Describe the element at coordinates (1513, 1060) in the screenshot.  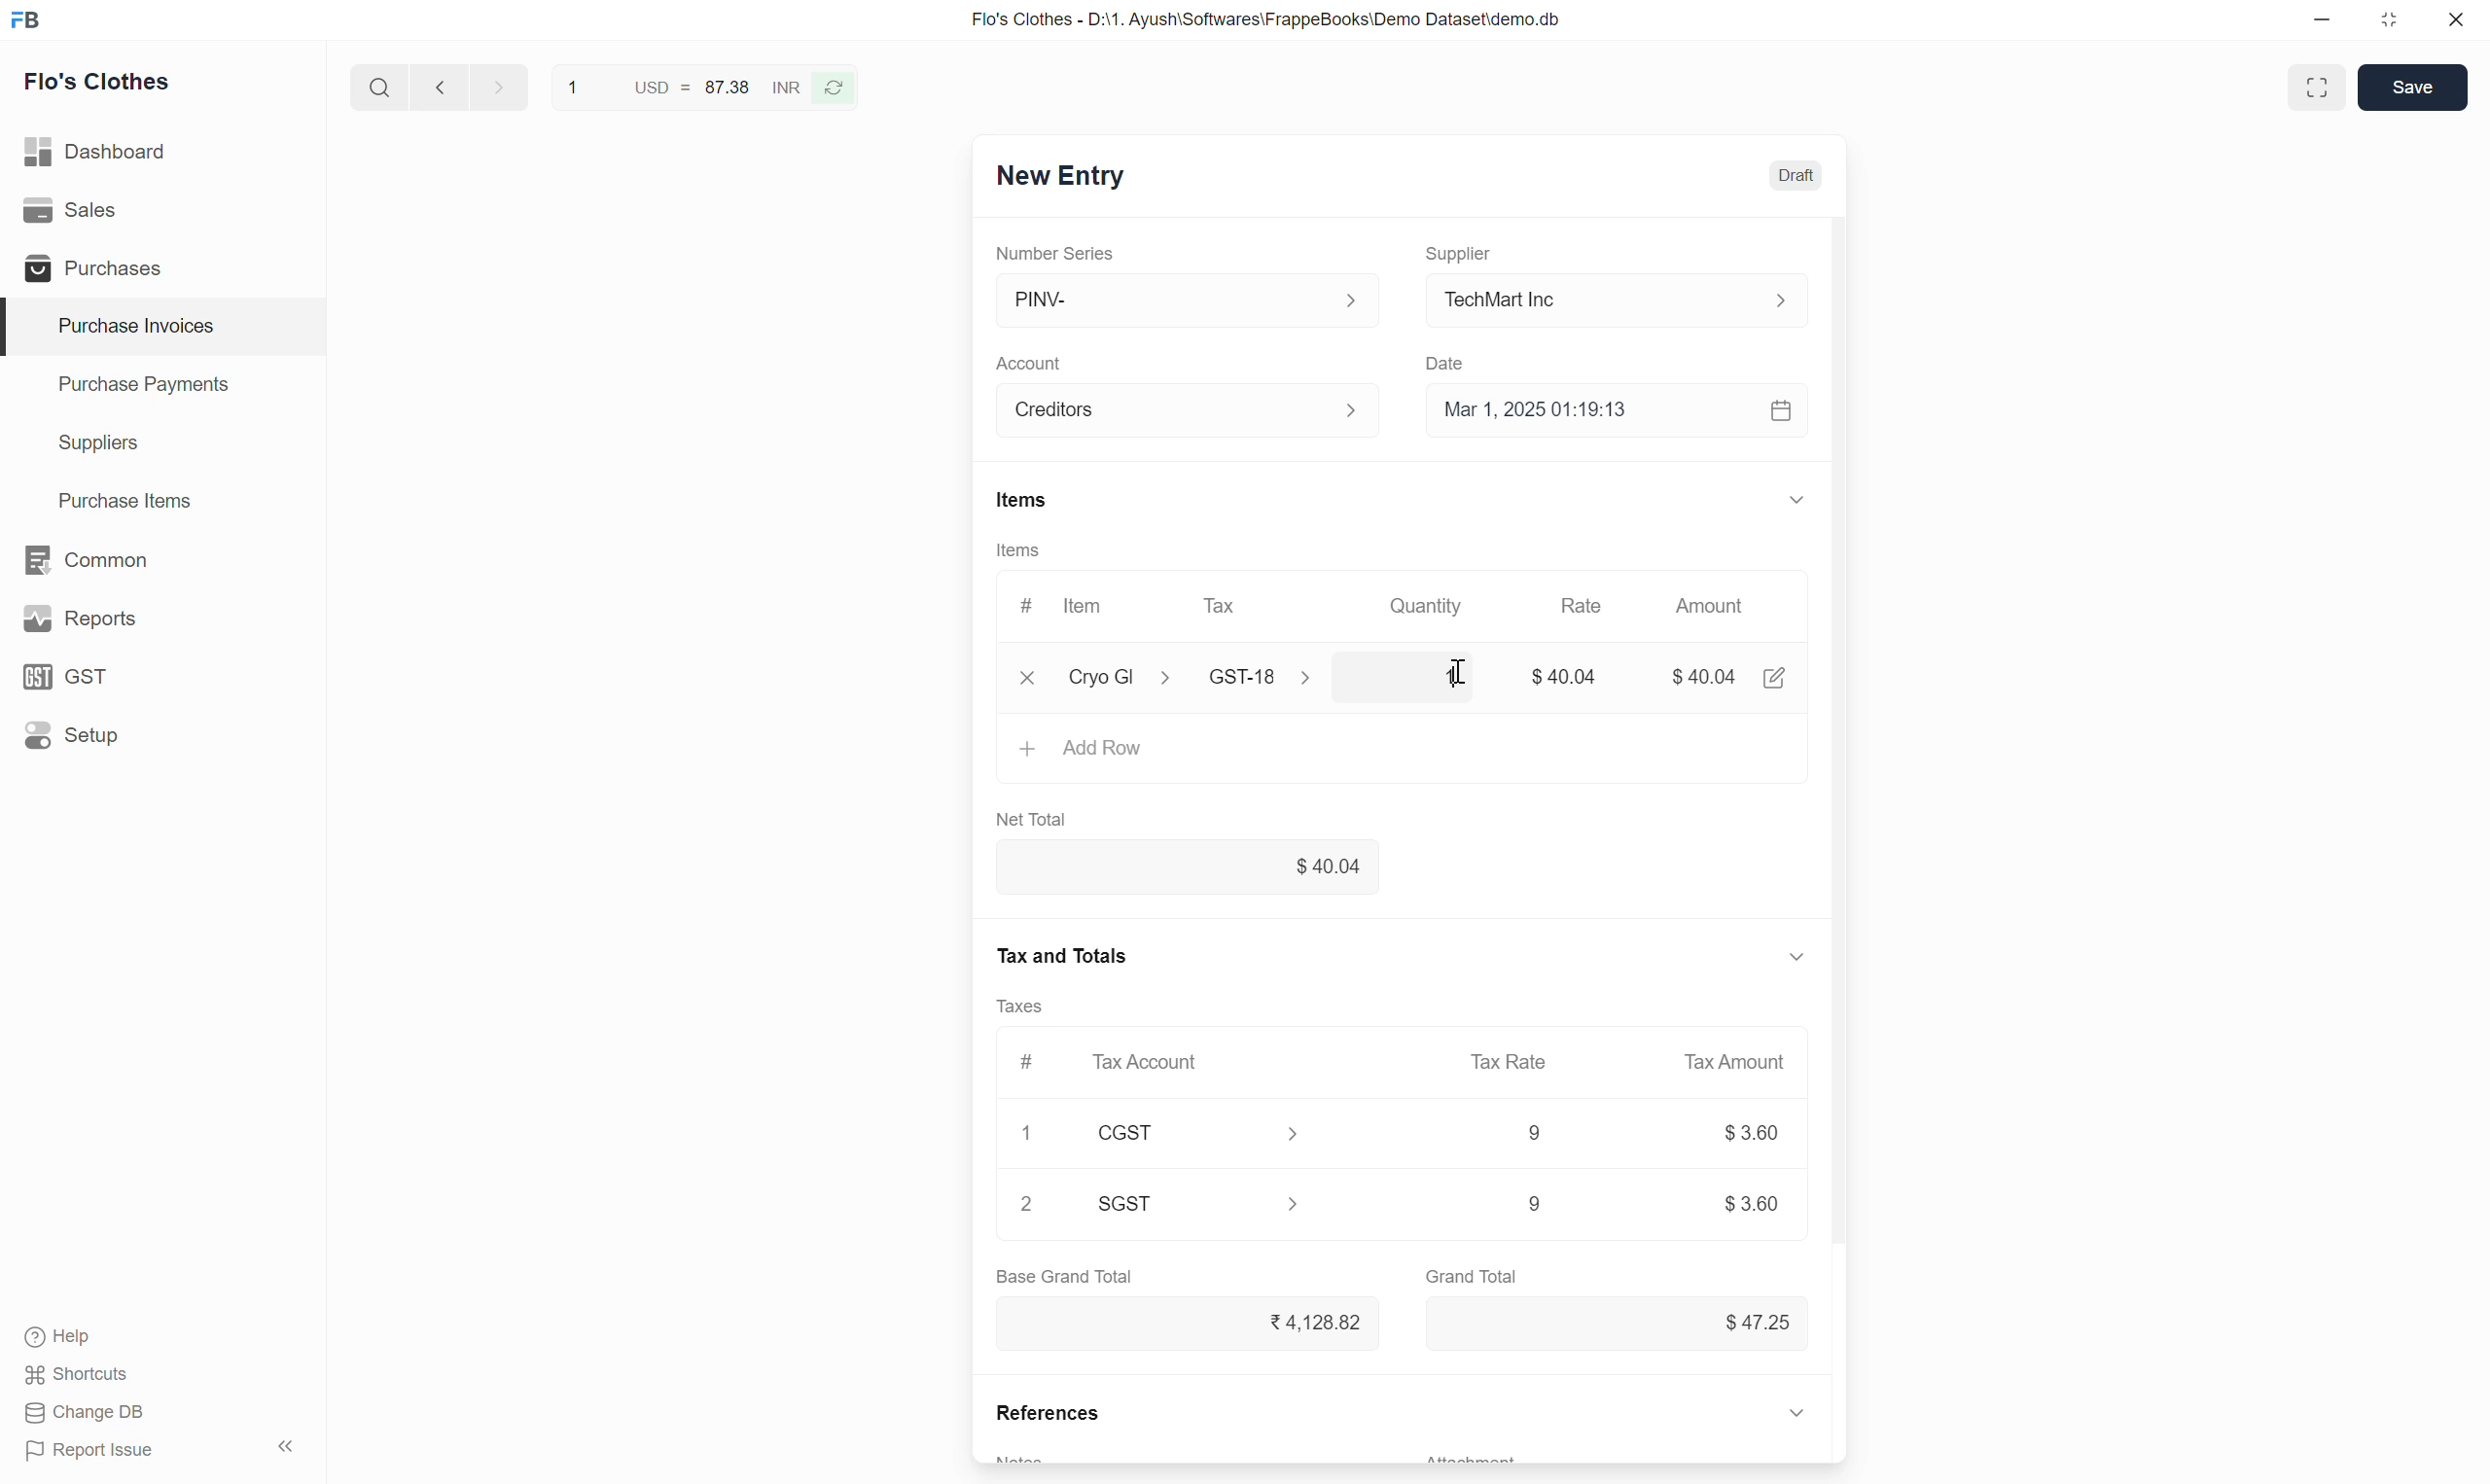
I see `Tax Rate` at that location.